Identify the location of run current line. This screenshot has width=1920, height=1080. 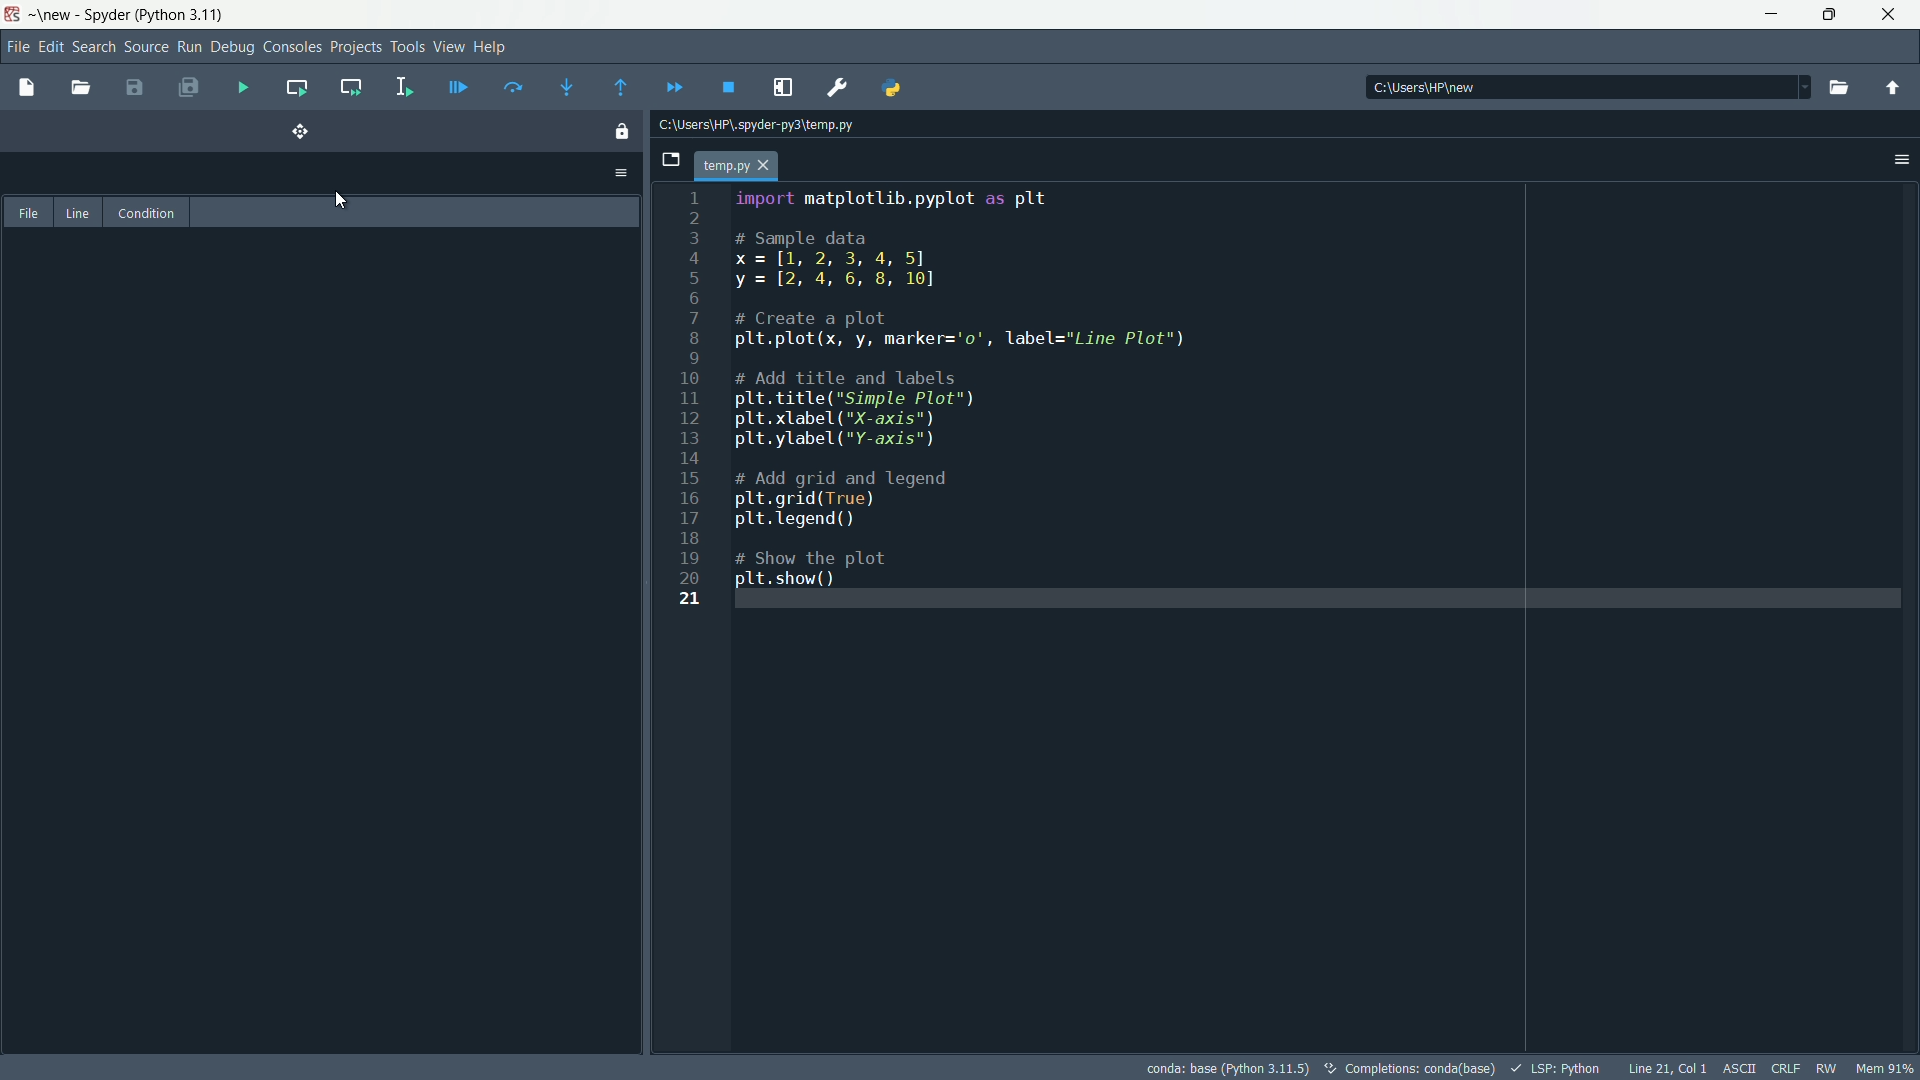
(509, 86).